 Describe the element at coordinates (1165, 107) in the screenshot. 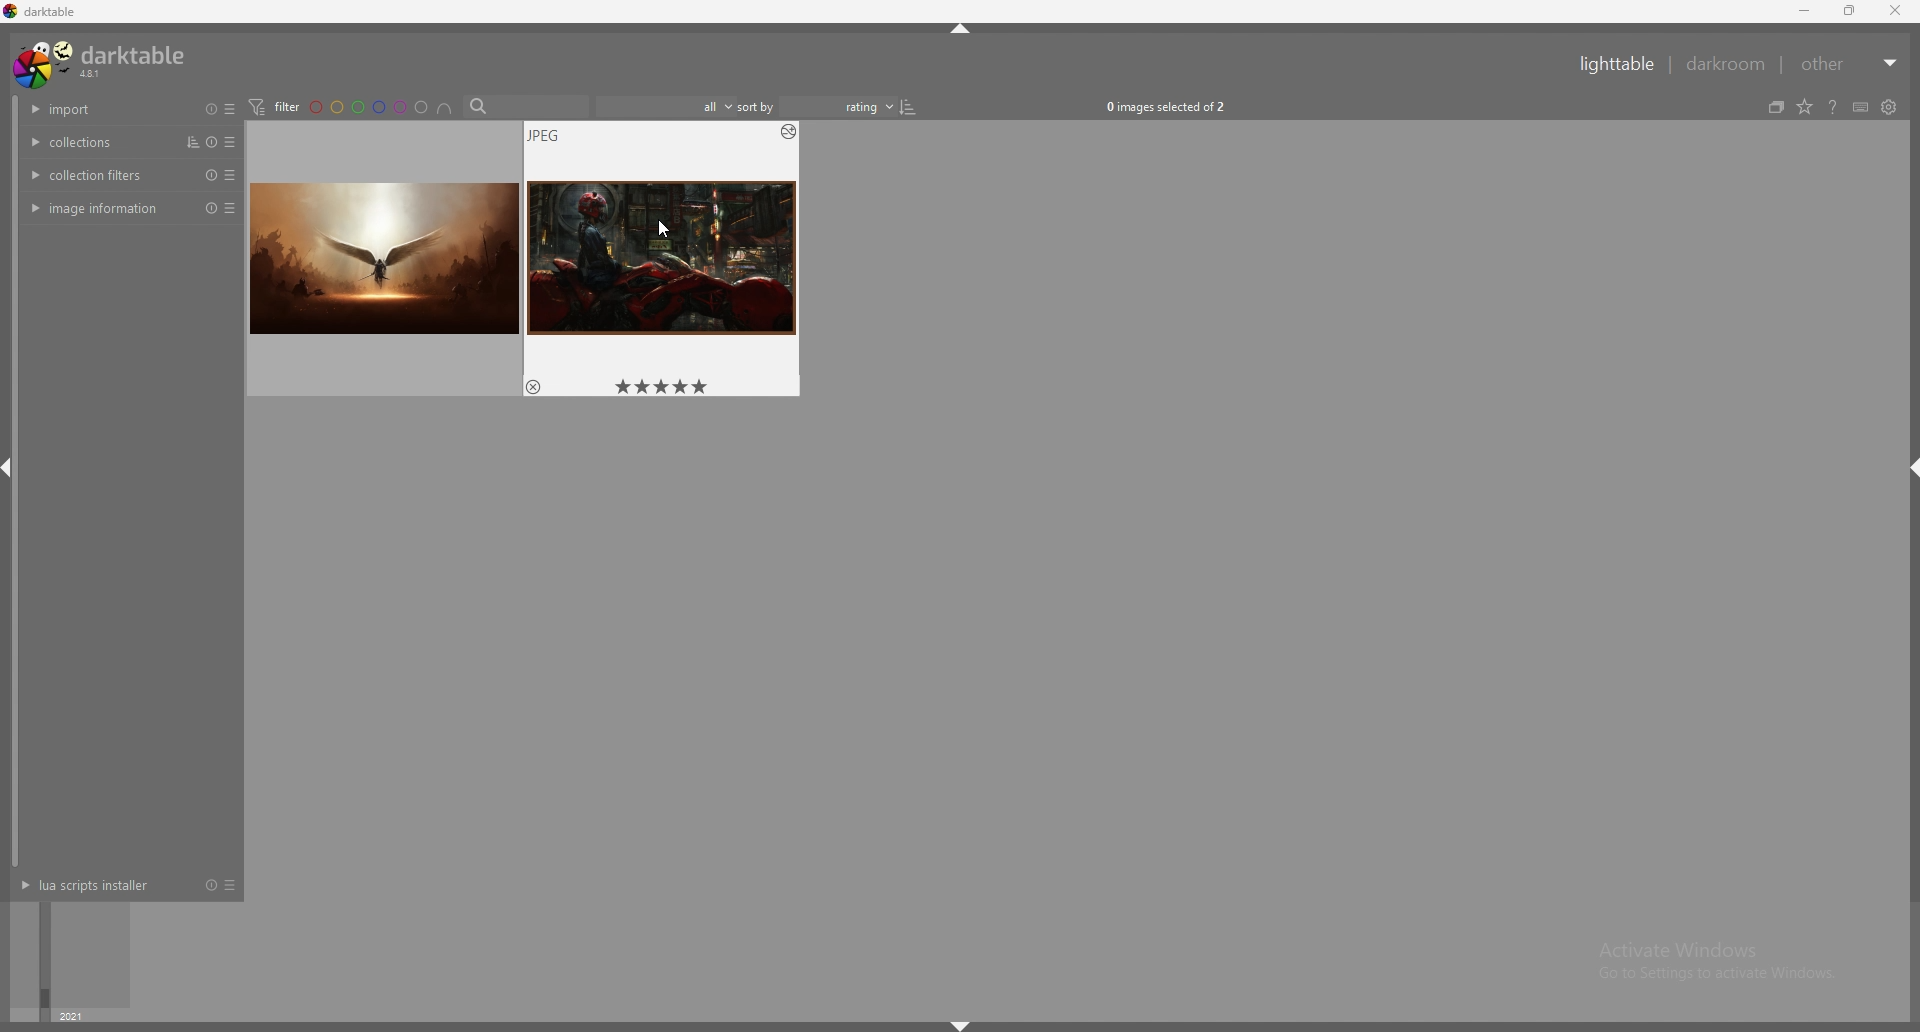

I see `0 images selected OF 2` at that location.